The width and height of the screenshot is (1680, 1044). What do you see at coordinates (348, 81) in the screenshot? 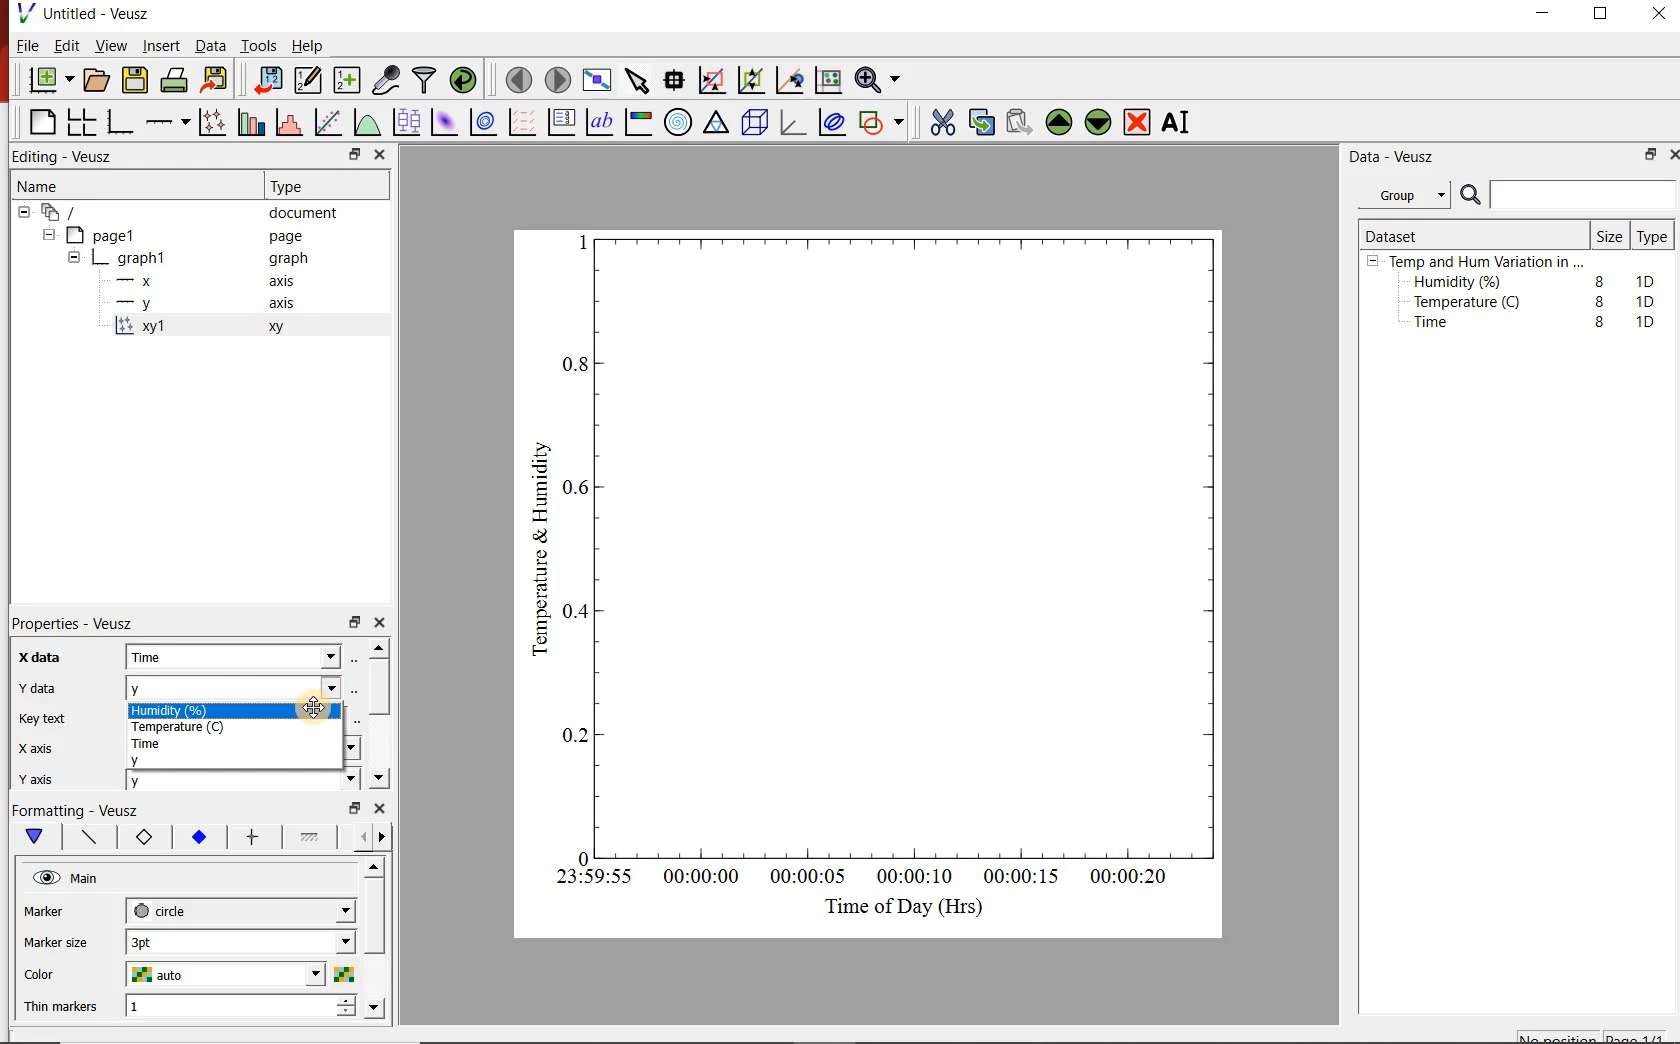
I see `create new datasets using ranges, parametrically or as functions of existing datasets` at bounding box center [348, 81].